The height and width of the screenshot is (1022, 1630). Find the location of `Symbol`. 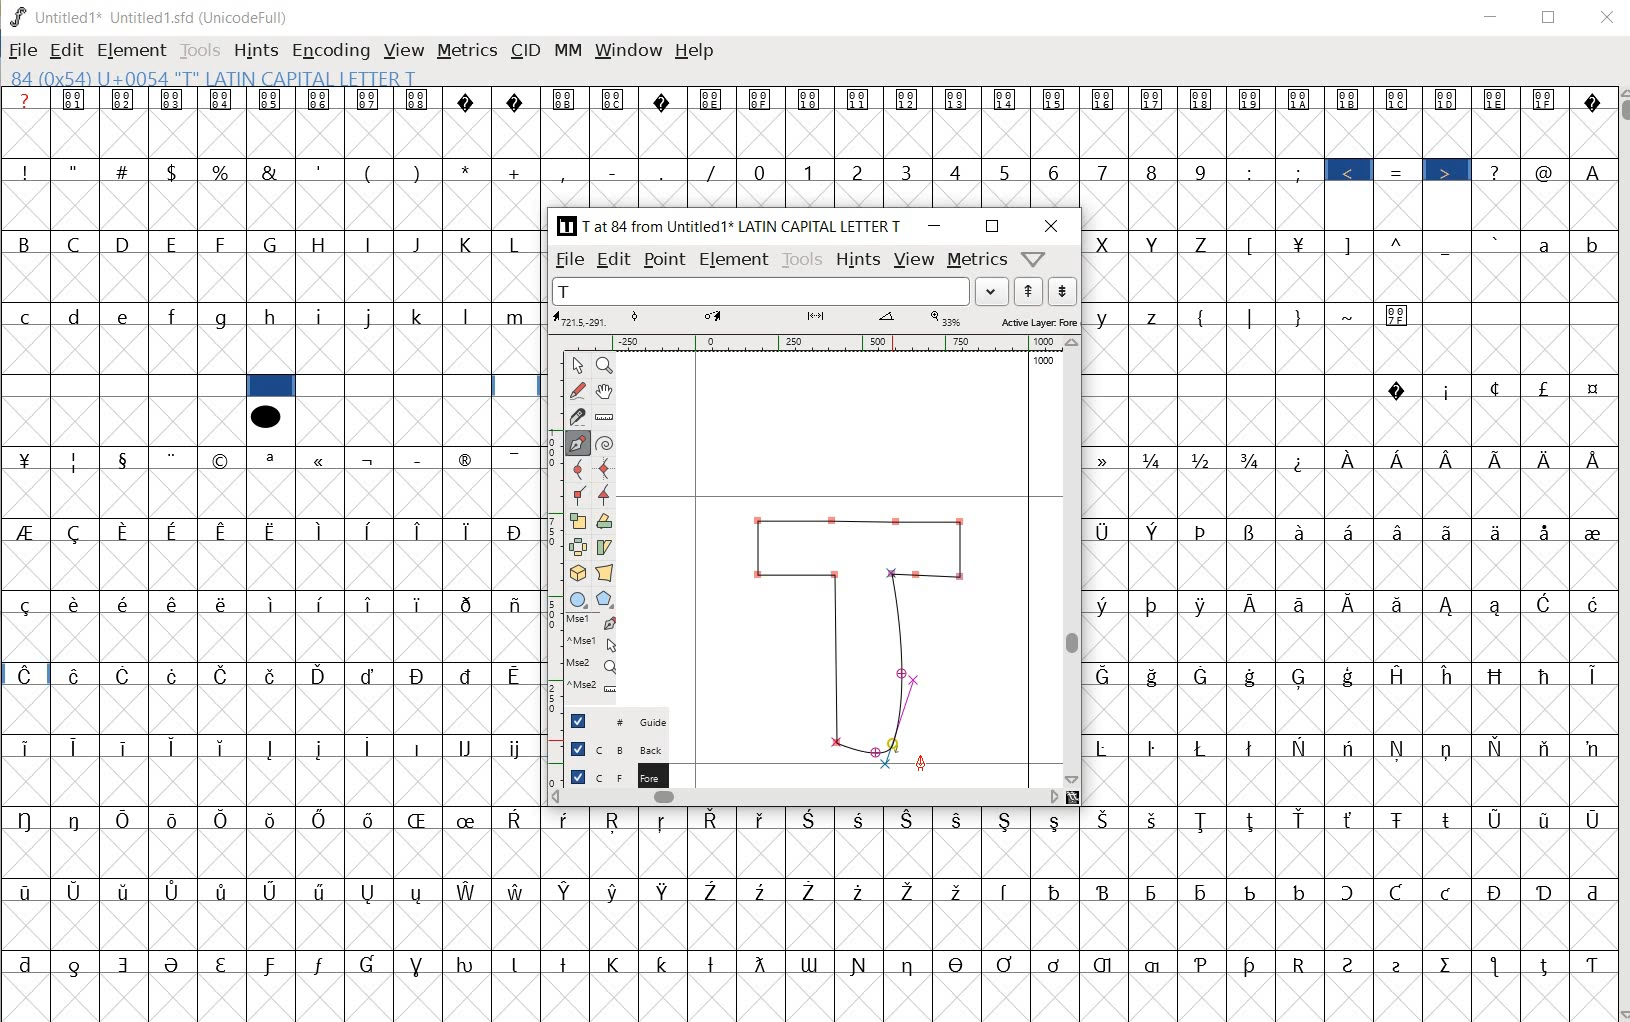

Symbol is located at coordinates (1106, 964).